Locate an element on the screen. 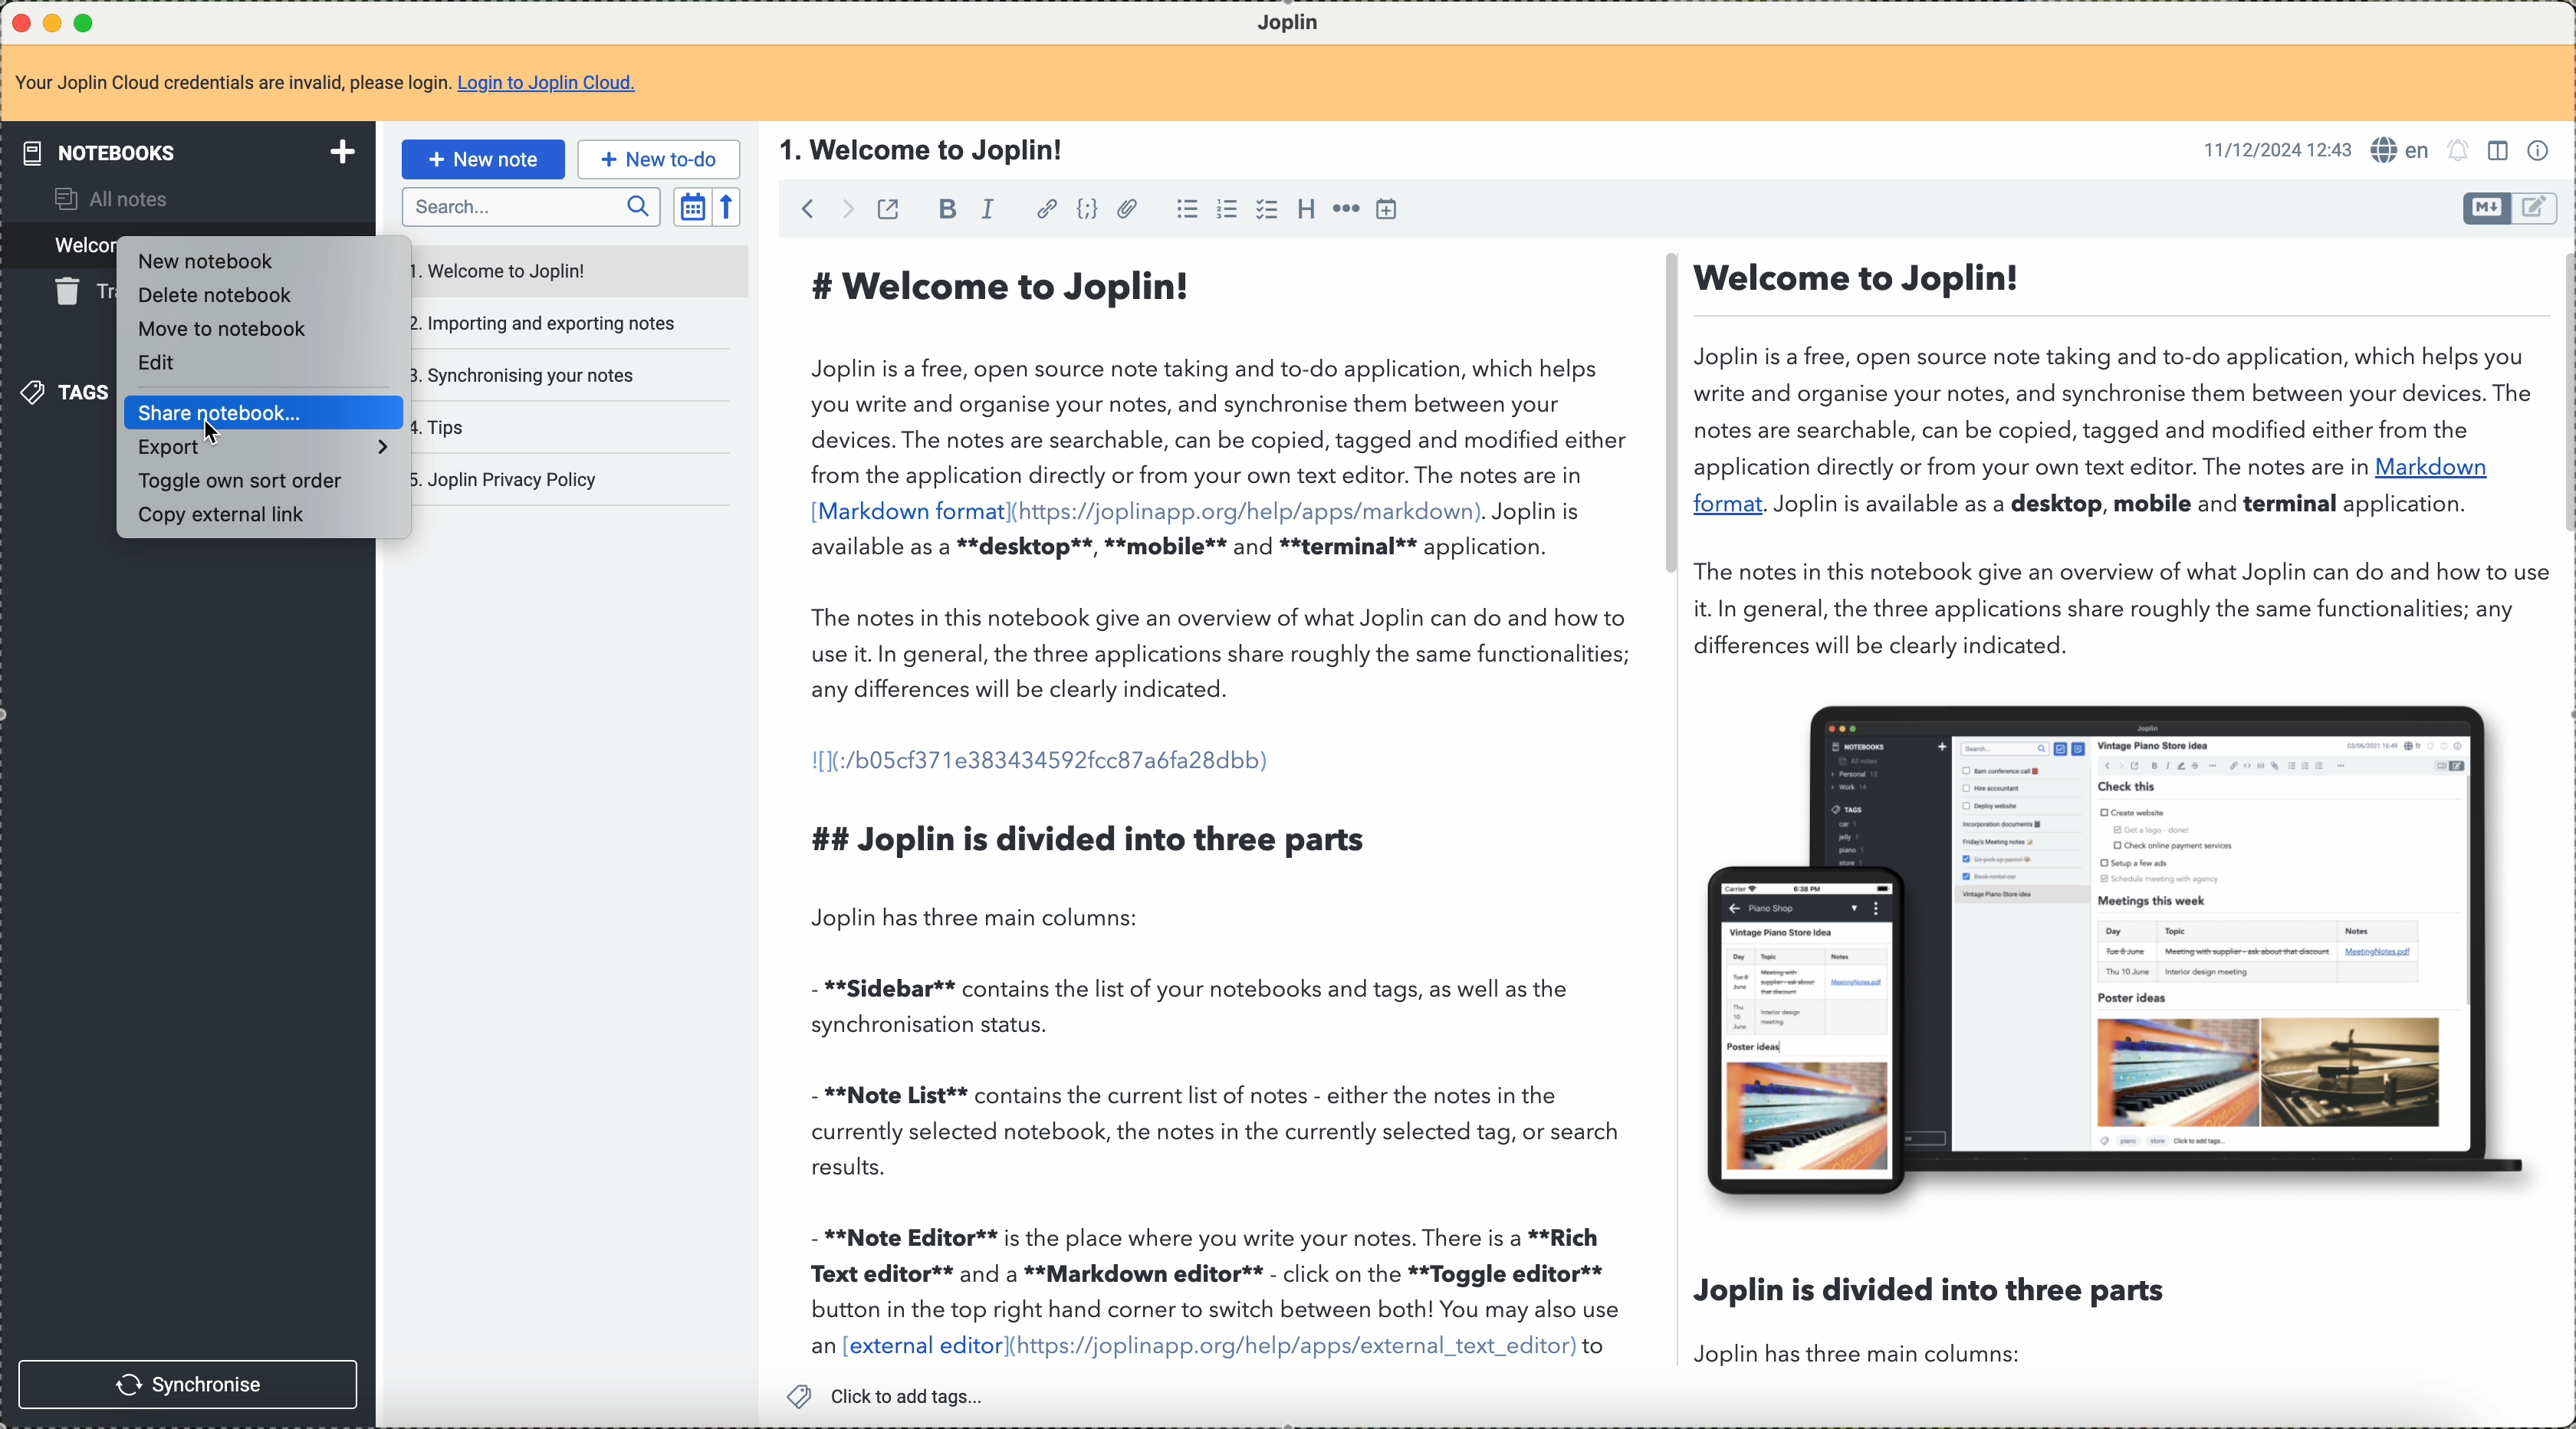 The width and height of the screenshot is (2576, 1429). scroll bar is located at coordinates (2560, 396).